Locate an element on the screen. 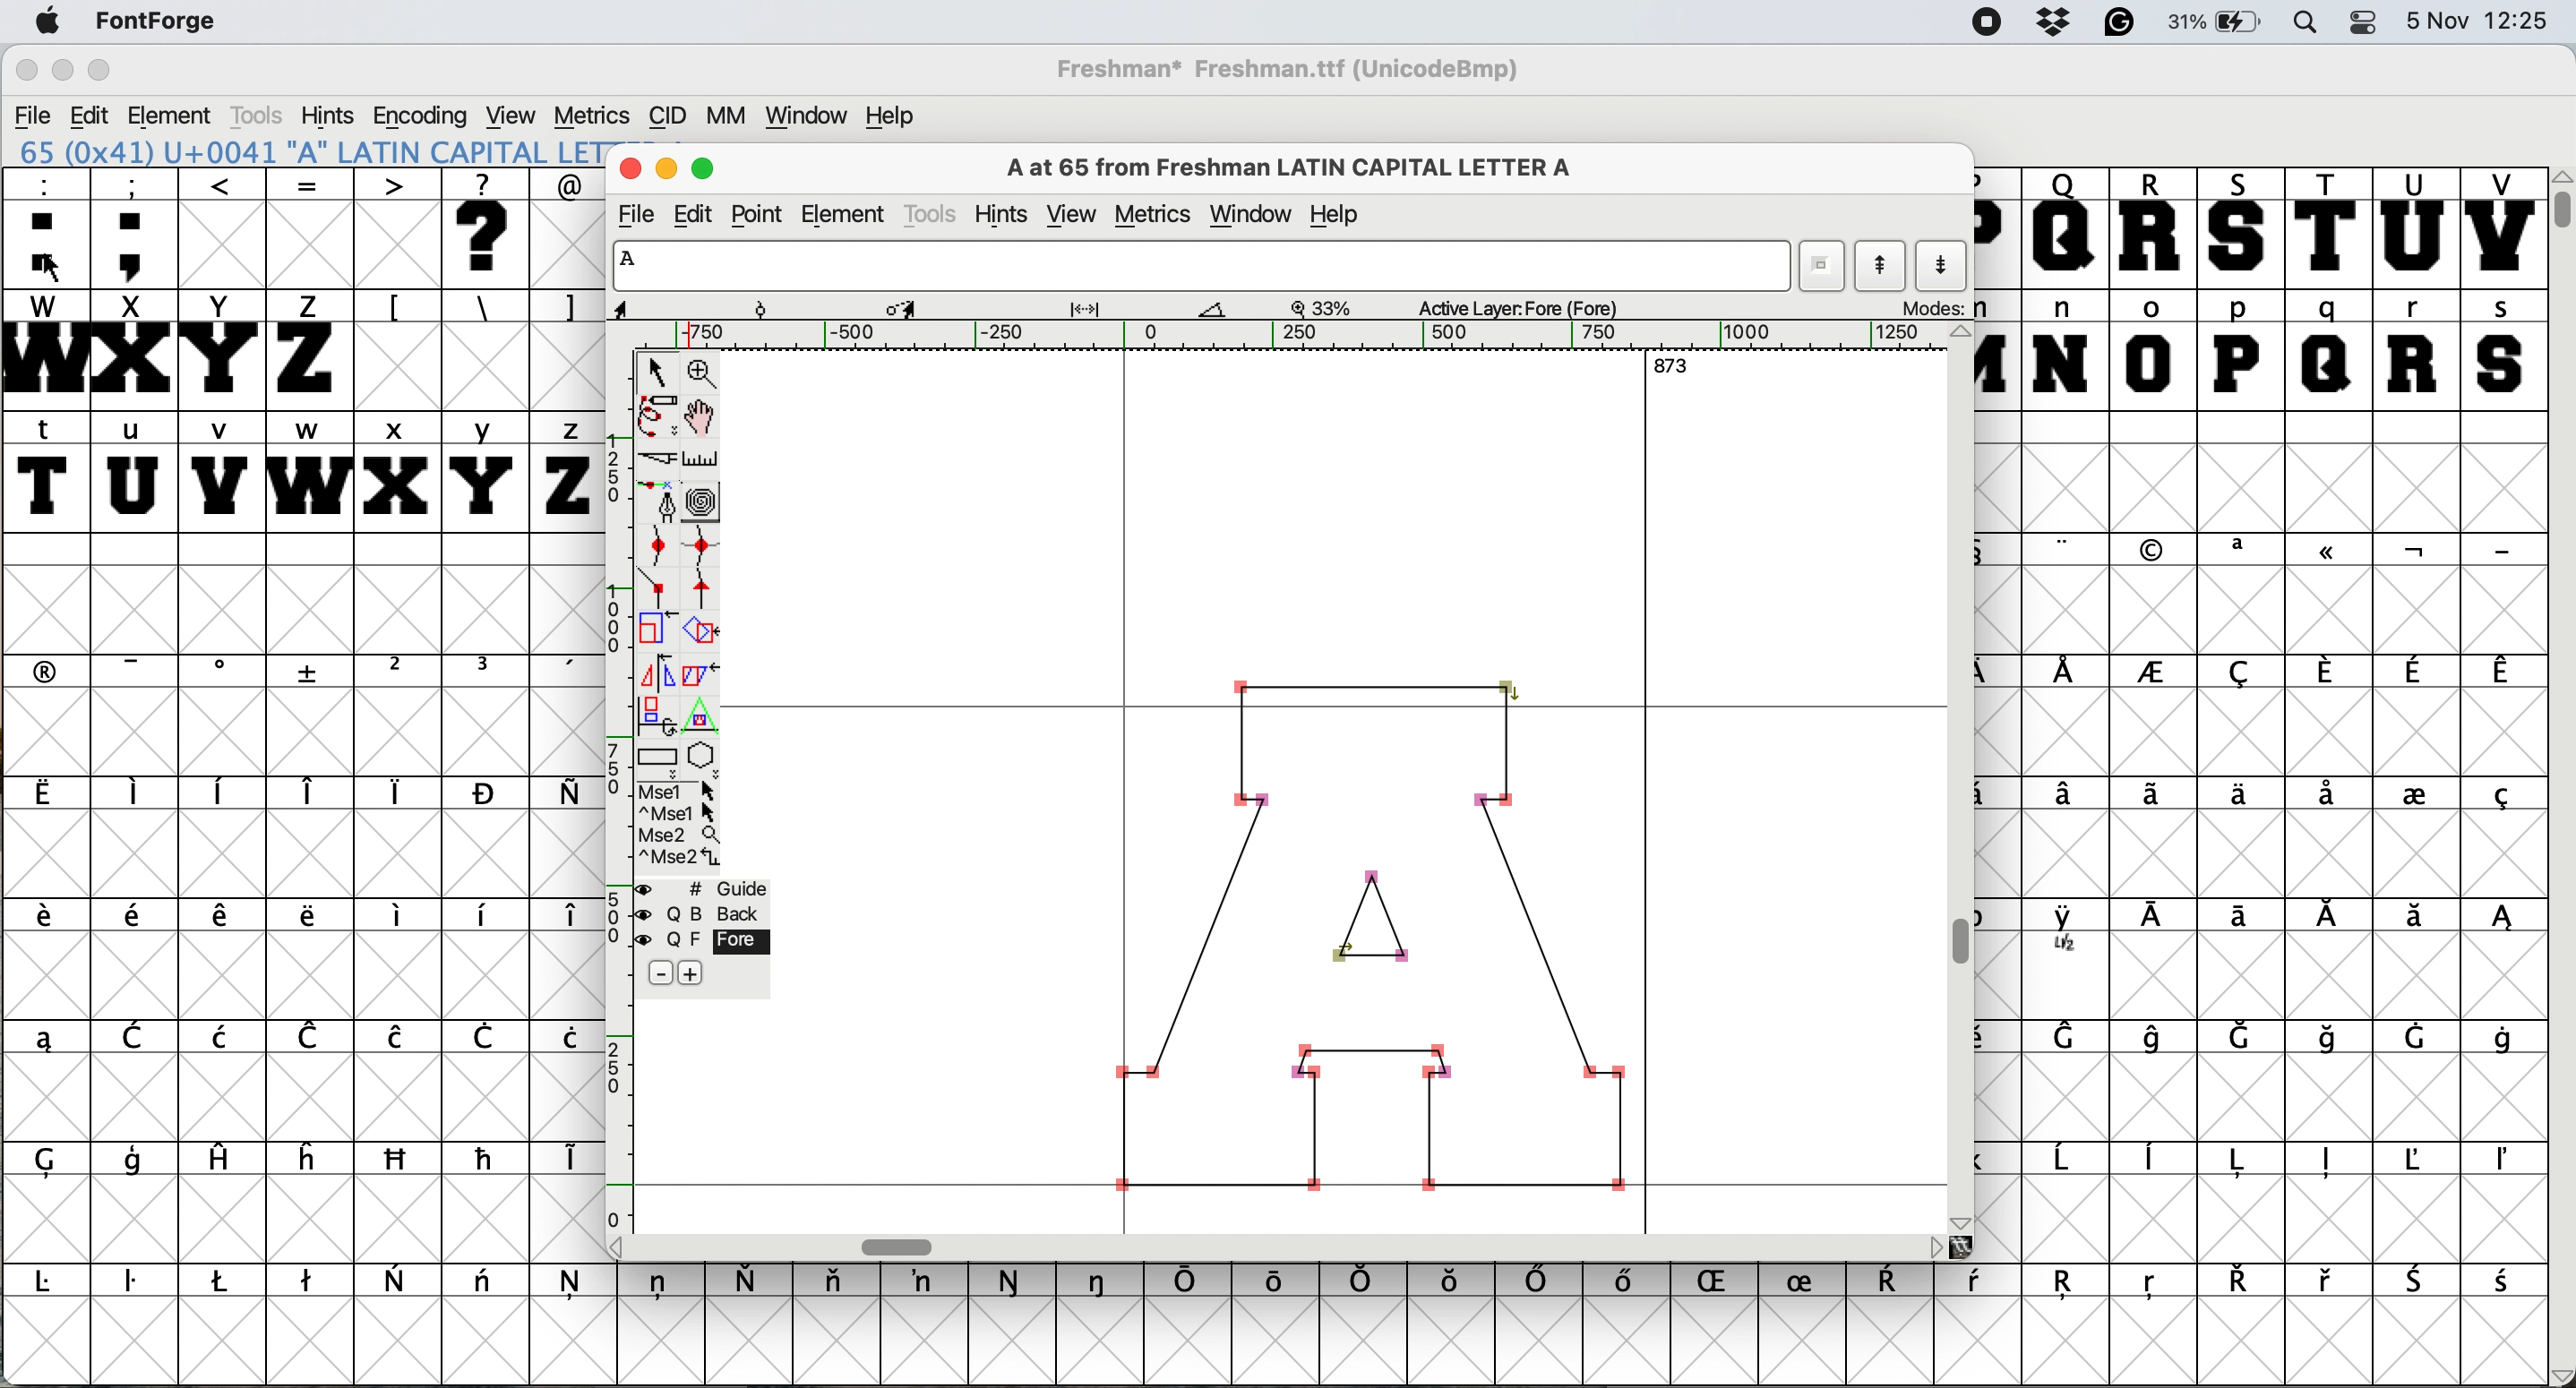 The width and height of the screenshot is (2576, 1388). symbol is located at coordinates (2414, 917).